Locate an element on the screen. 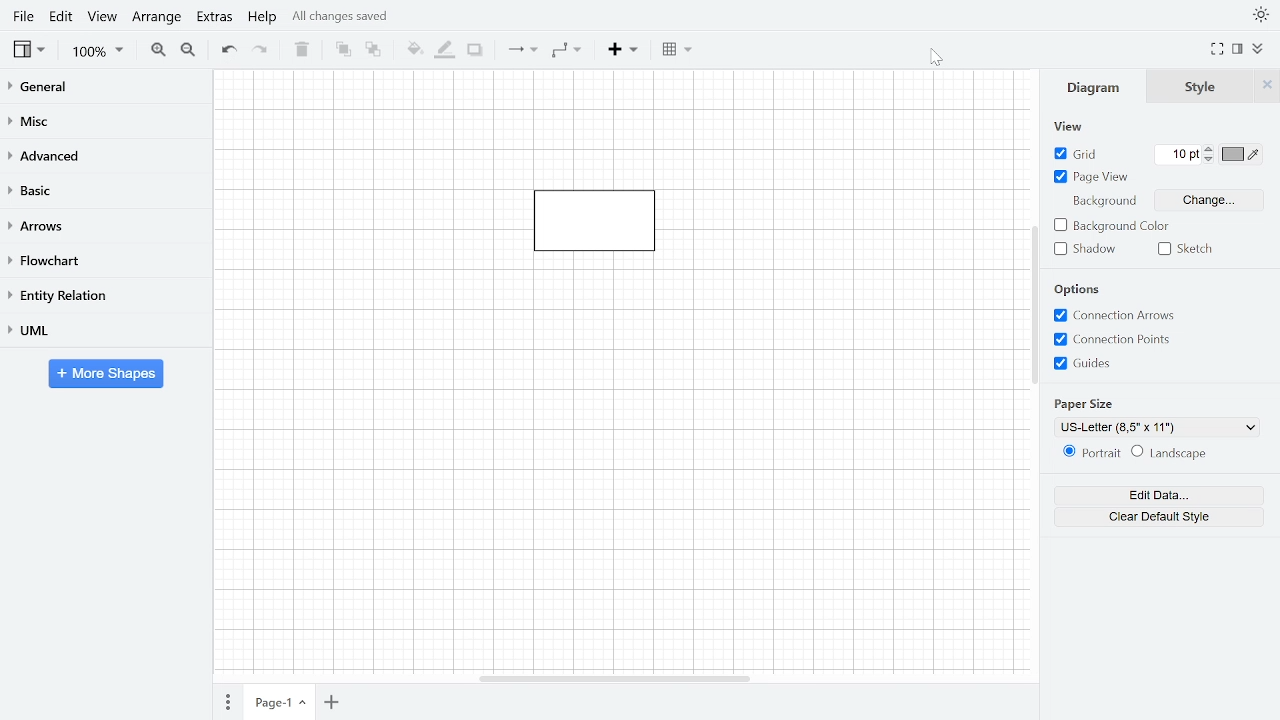 This screenshot has width=1280, height=720. View is located at coordinates (103, 18).